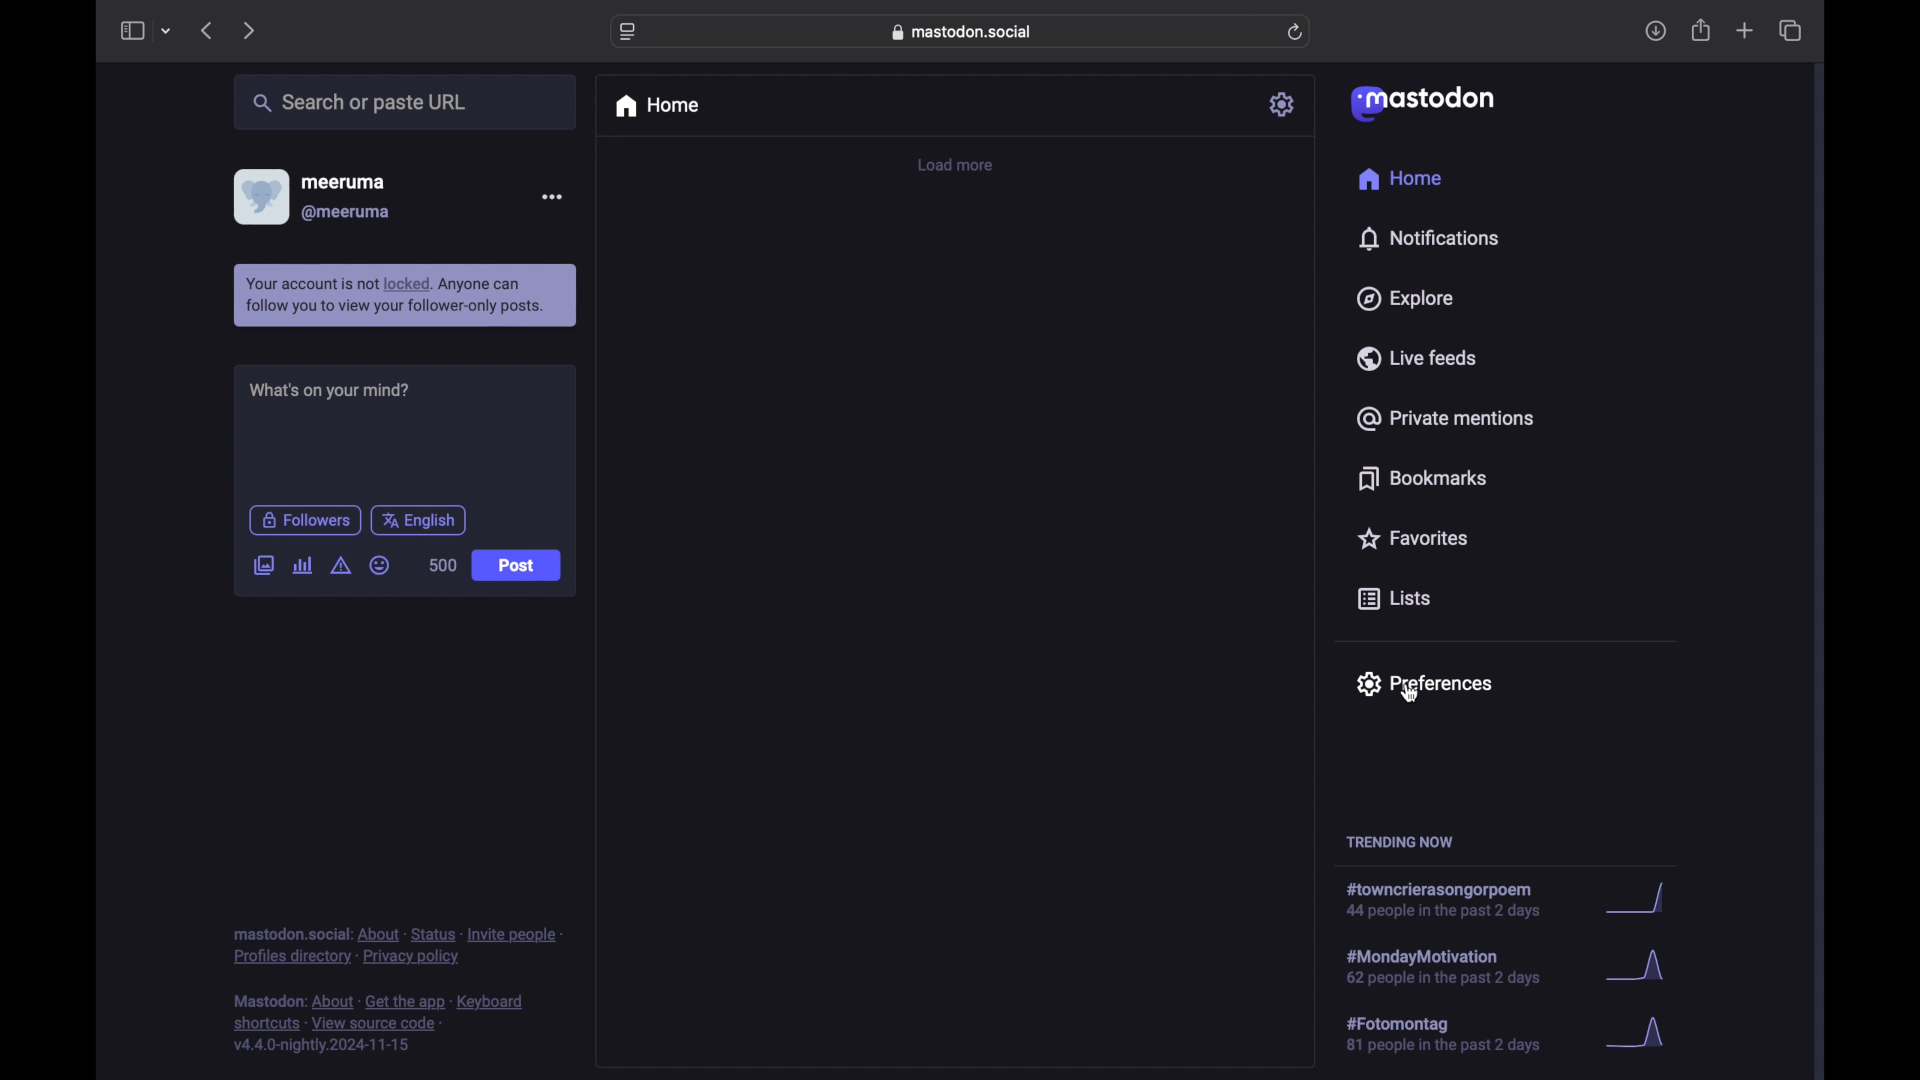 This screenshot has width=1920, height=1080. What do you see at coordinates (1283, 104) in the screenshot?
I see `settings` at bounding box center [1283, 104].